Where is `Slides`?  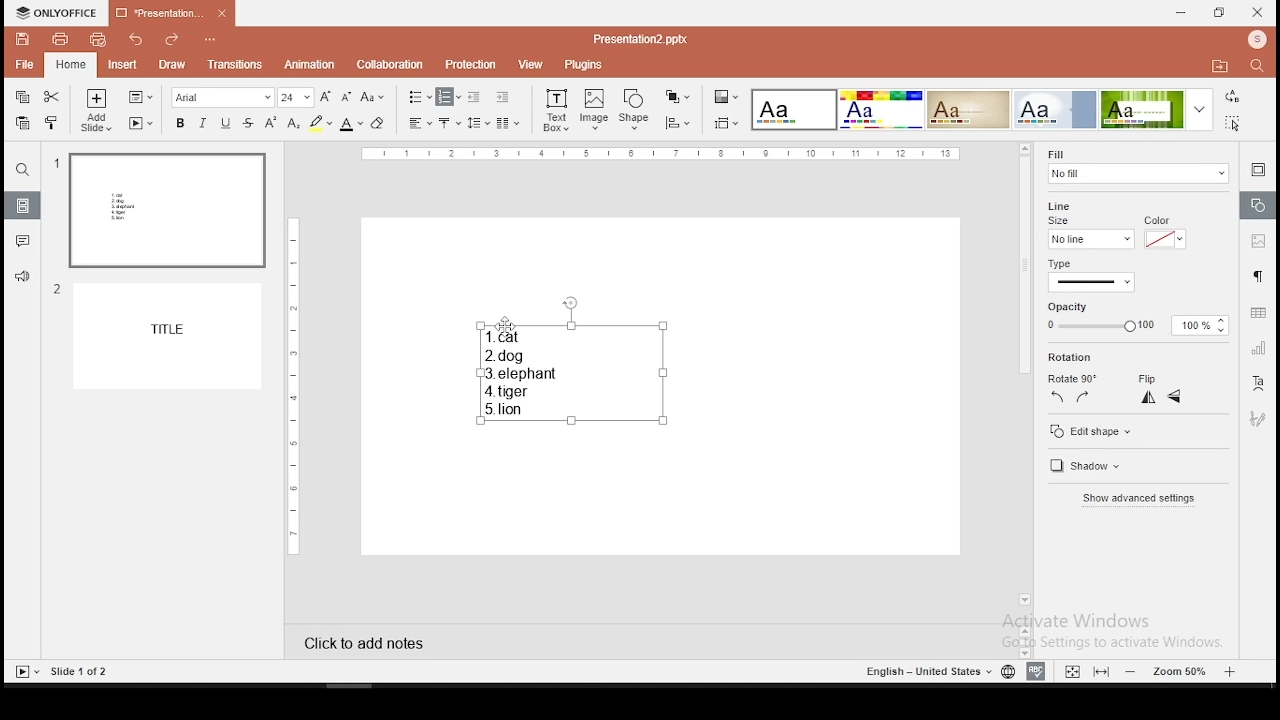 Slides is located at coordinates (62, 671).